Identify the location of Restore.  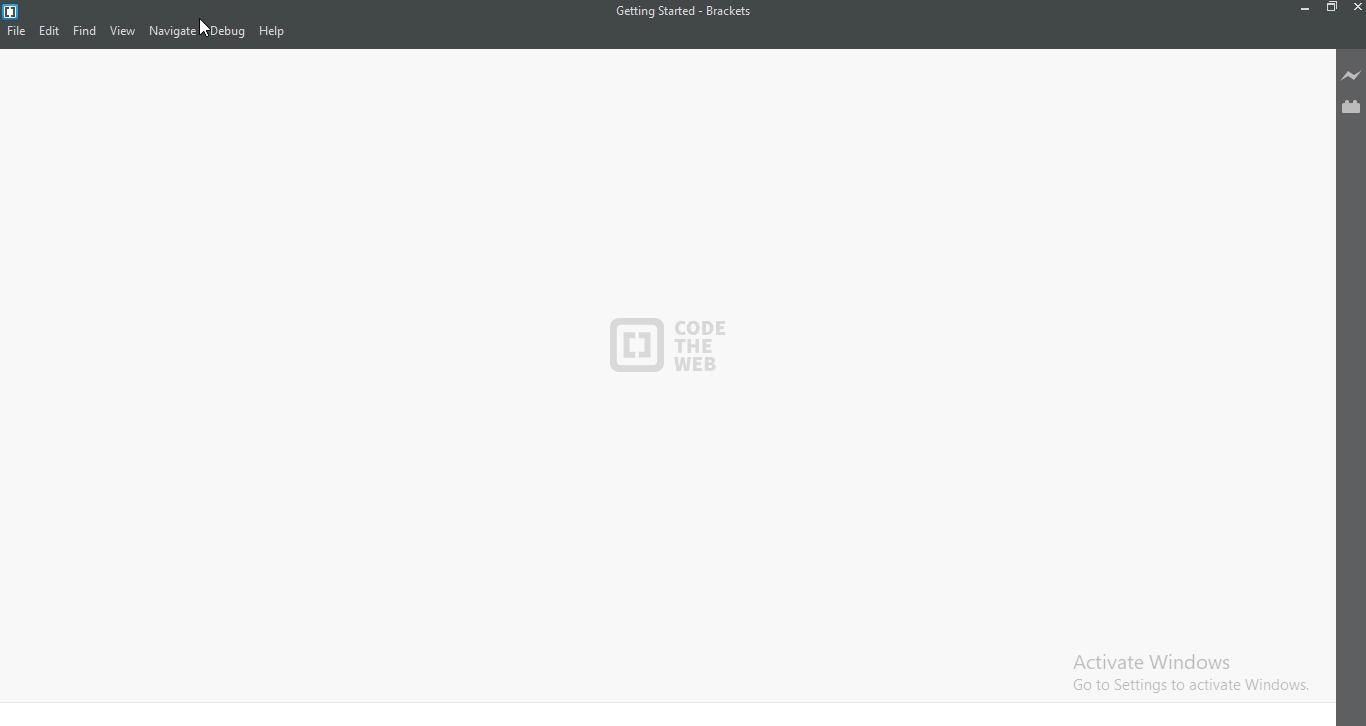
(1332, 8).